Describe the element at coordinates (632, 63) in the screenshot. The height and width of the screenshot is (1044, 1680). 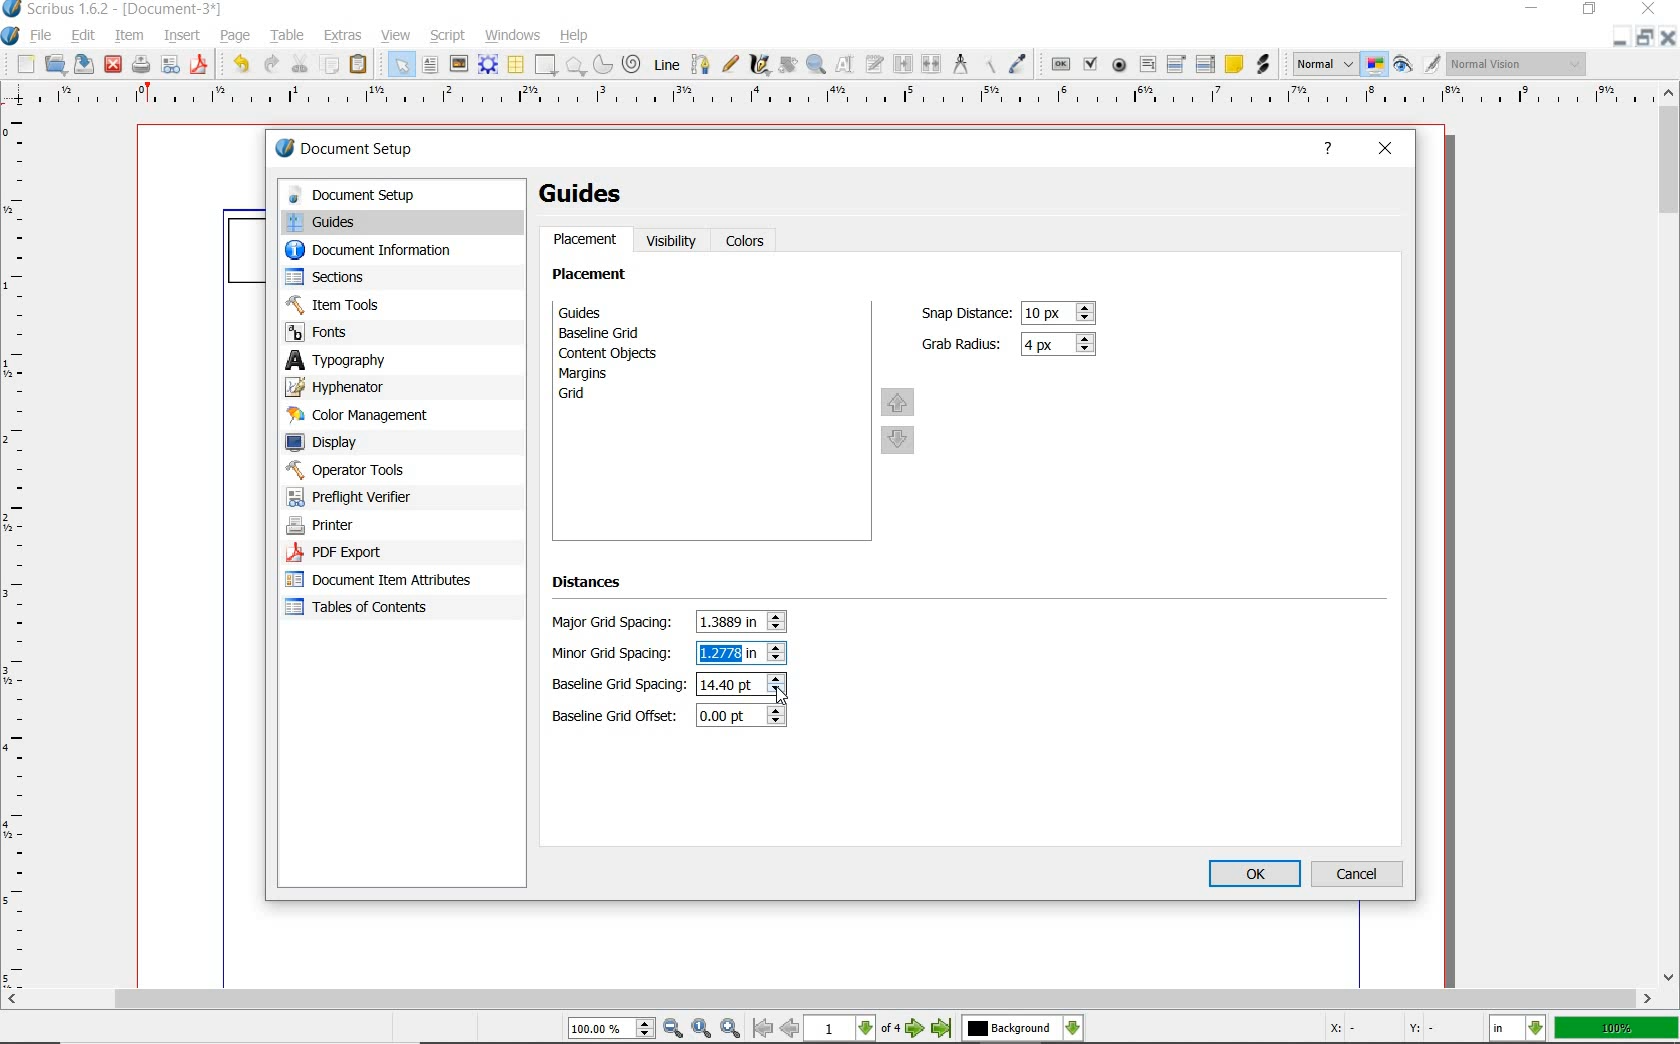
I see `spiral` at that location.